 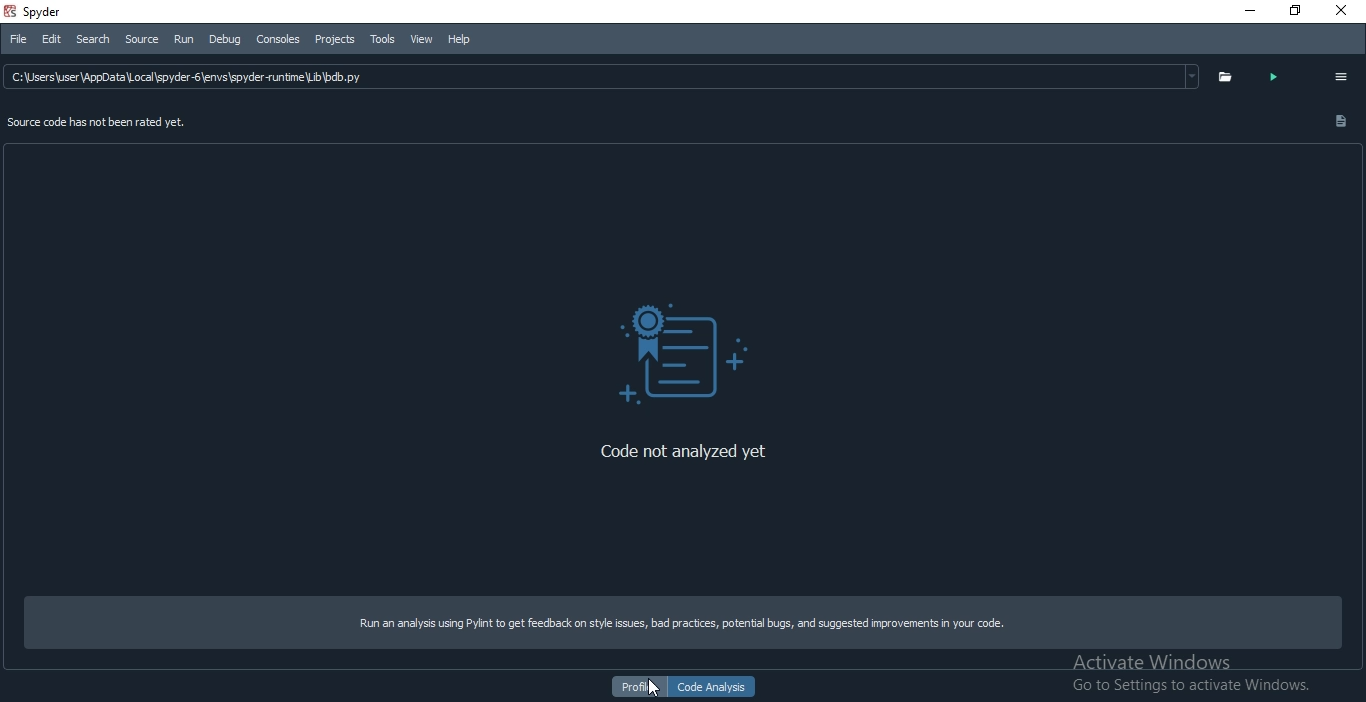 What do you see at coordinates (1194, 670) in the screenshot?
I see `activate windows..;Go to Settings to activate Windows.` at bounding box center [1194, 670].